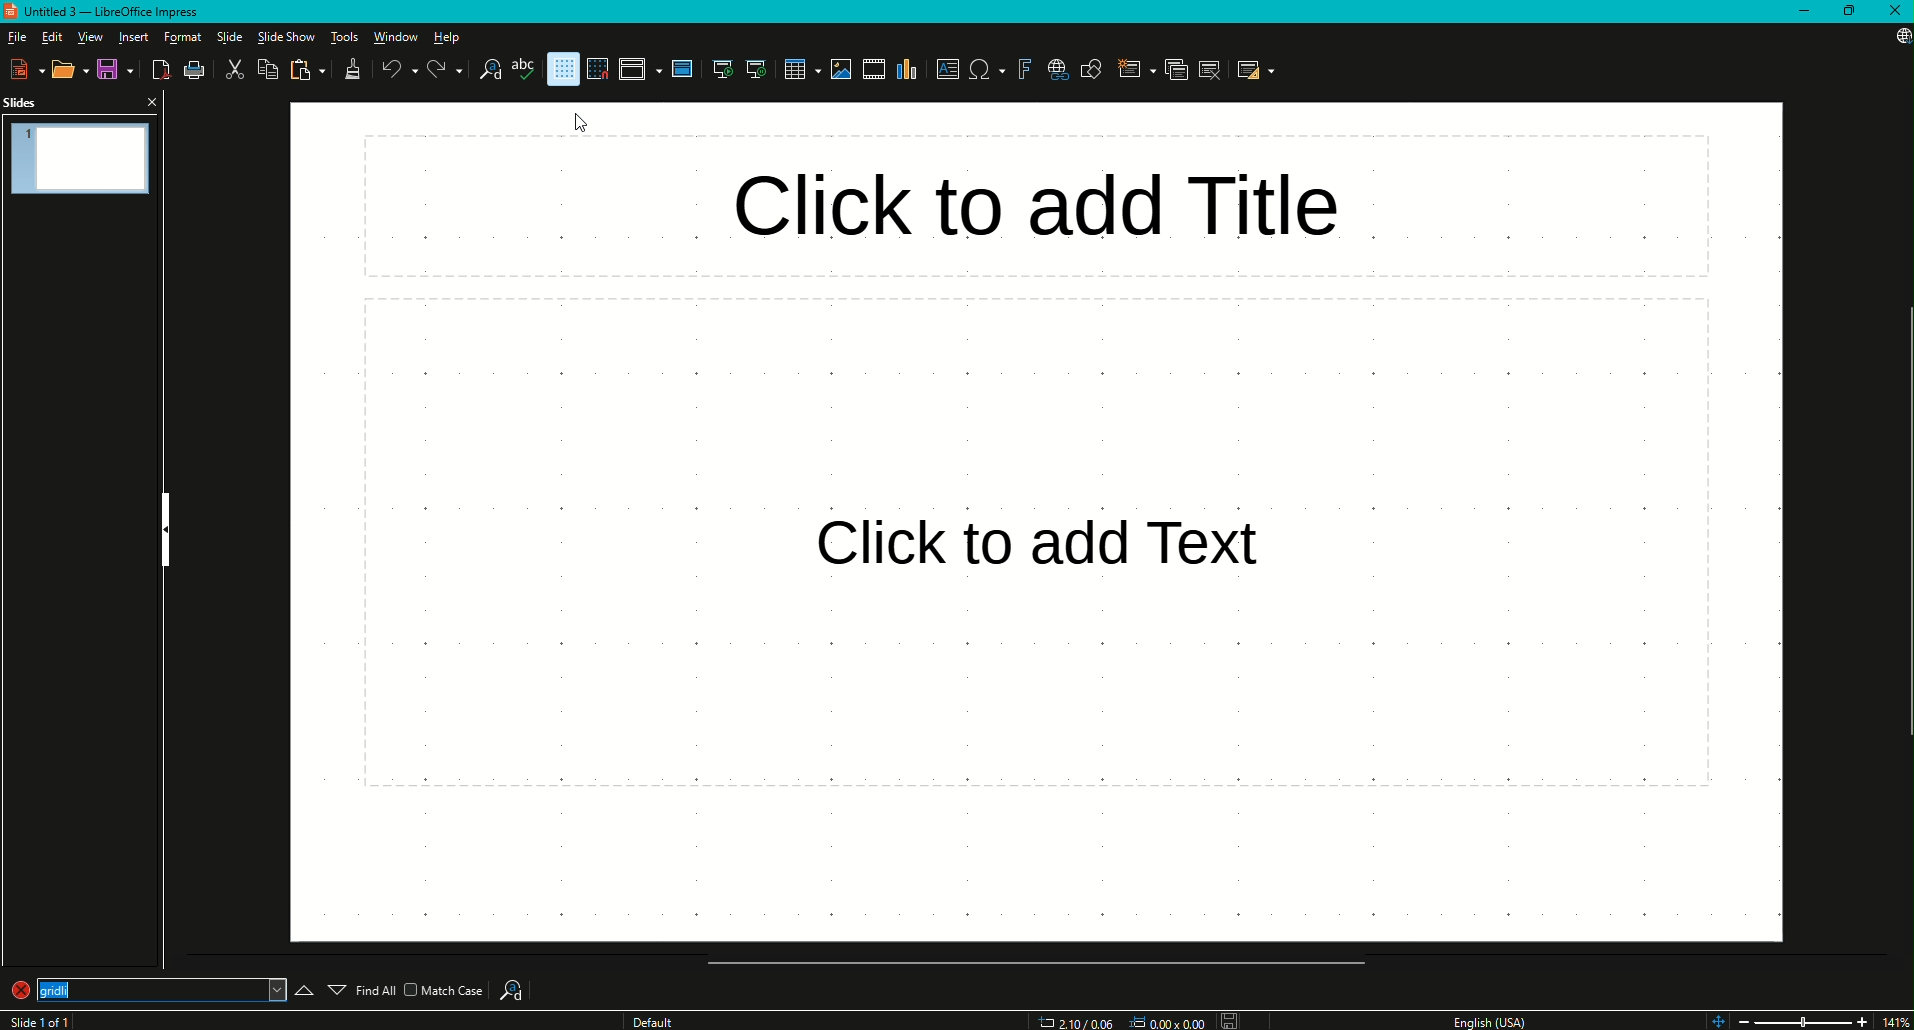 The width and height of the screenshot is (1914, 1030). Describe the element at coordinates (1056, 69) in the screenshot. I see `Insert hyperlink` at that location.